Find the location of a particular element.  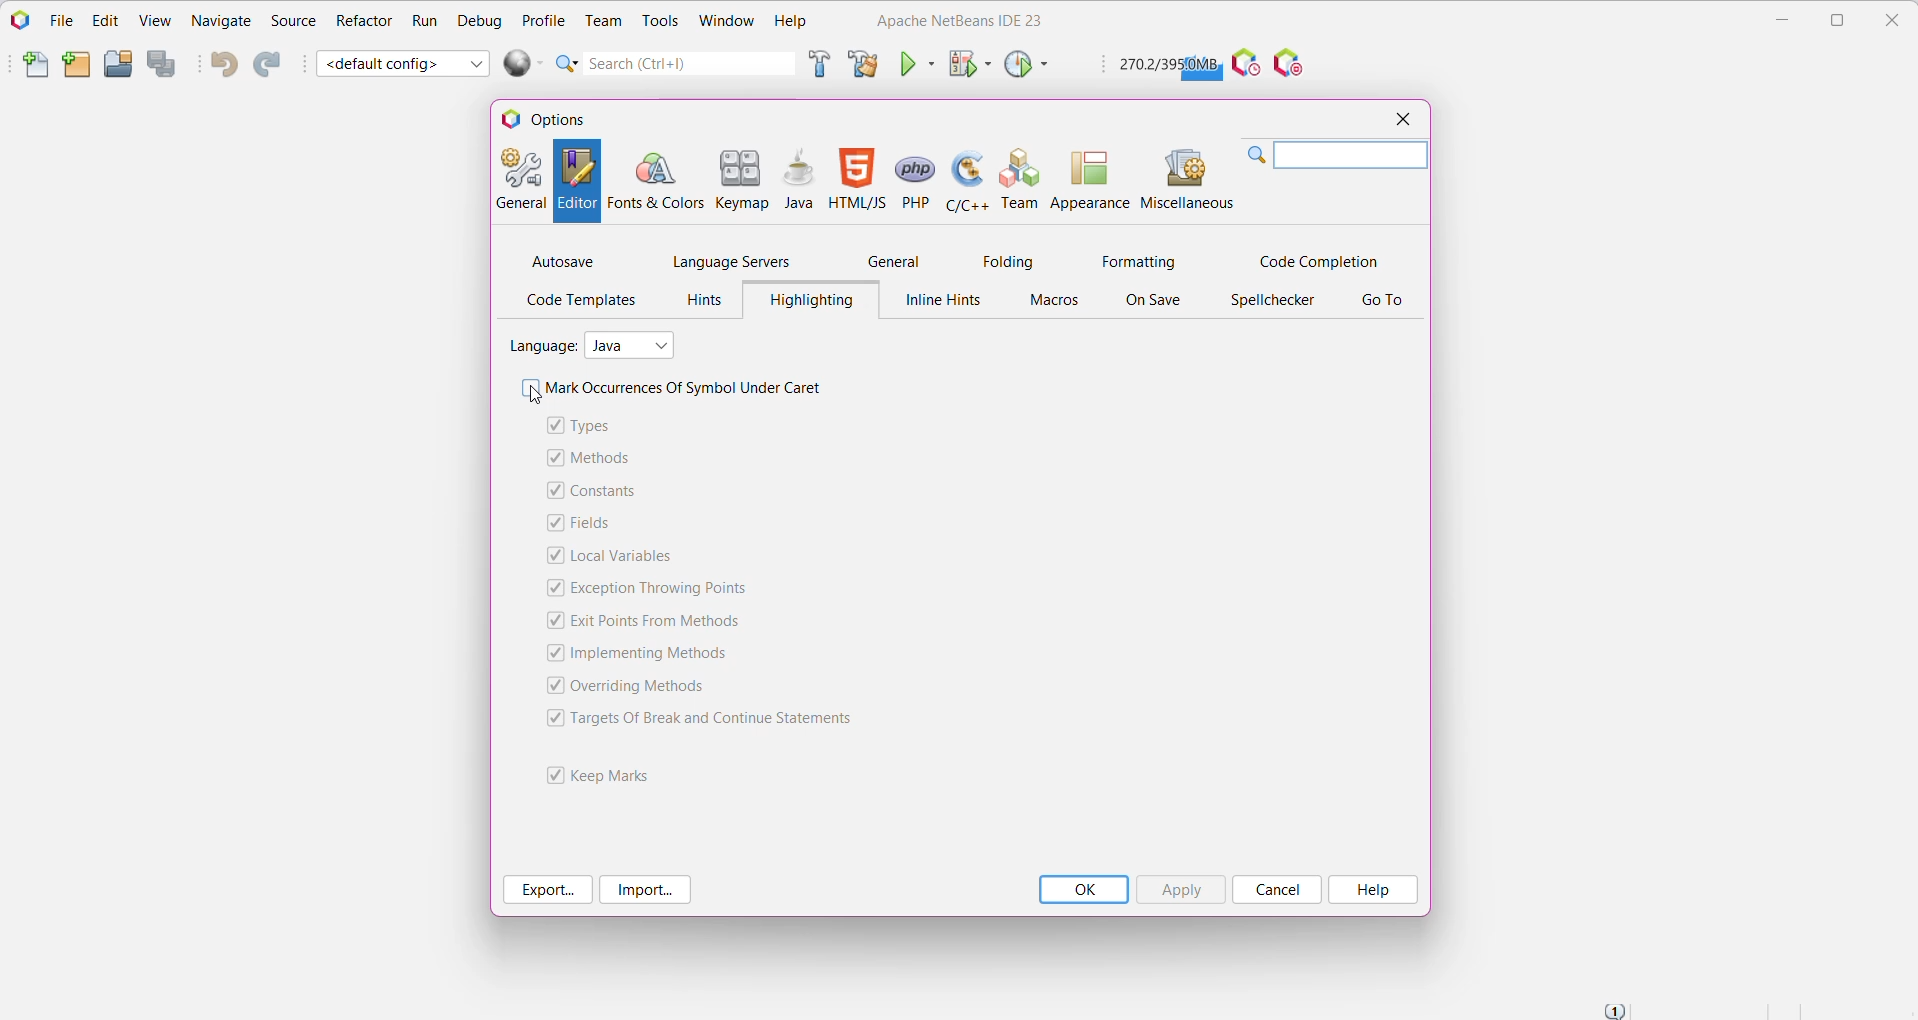

Save All is located at coordinates (164, 64).